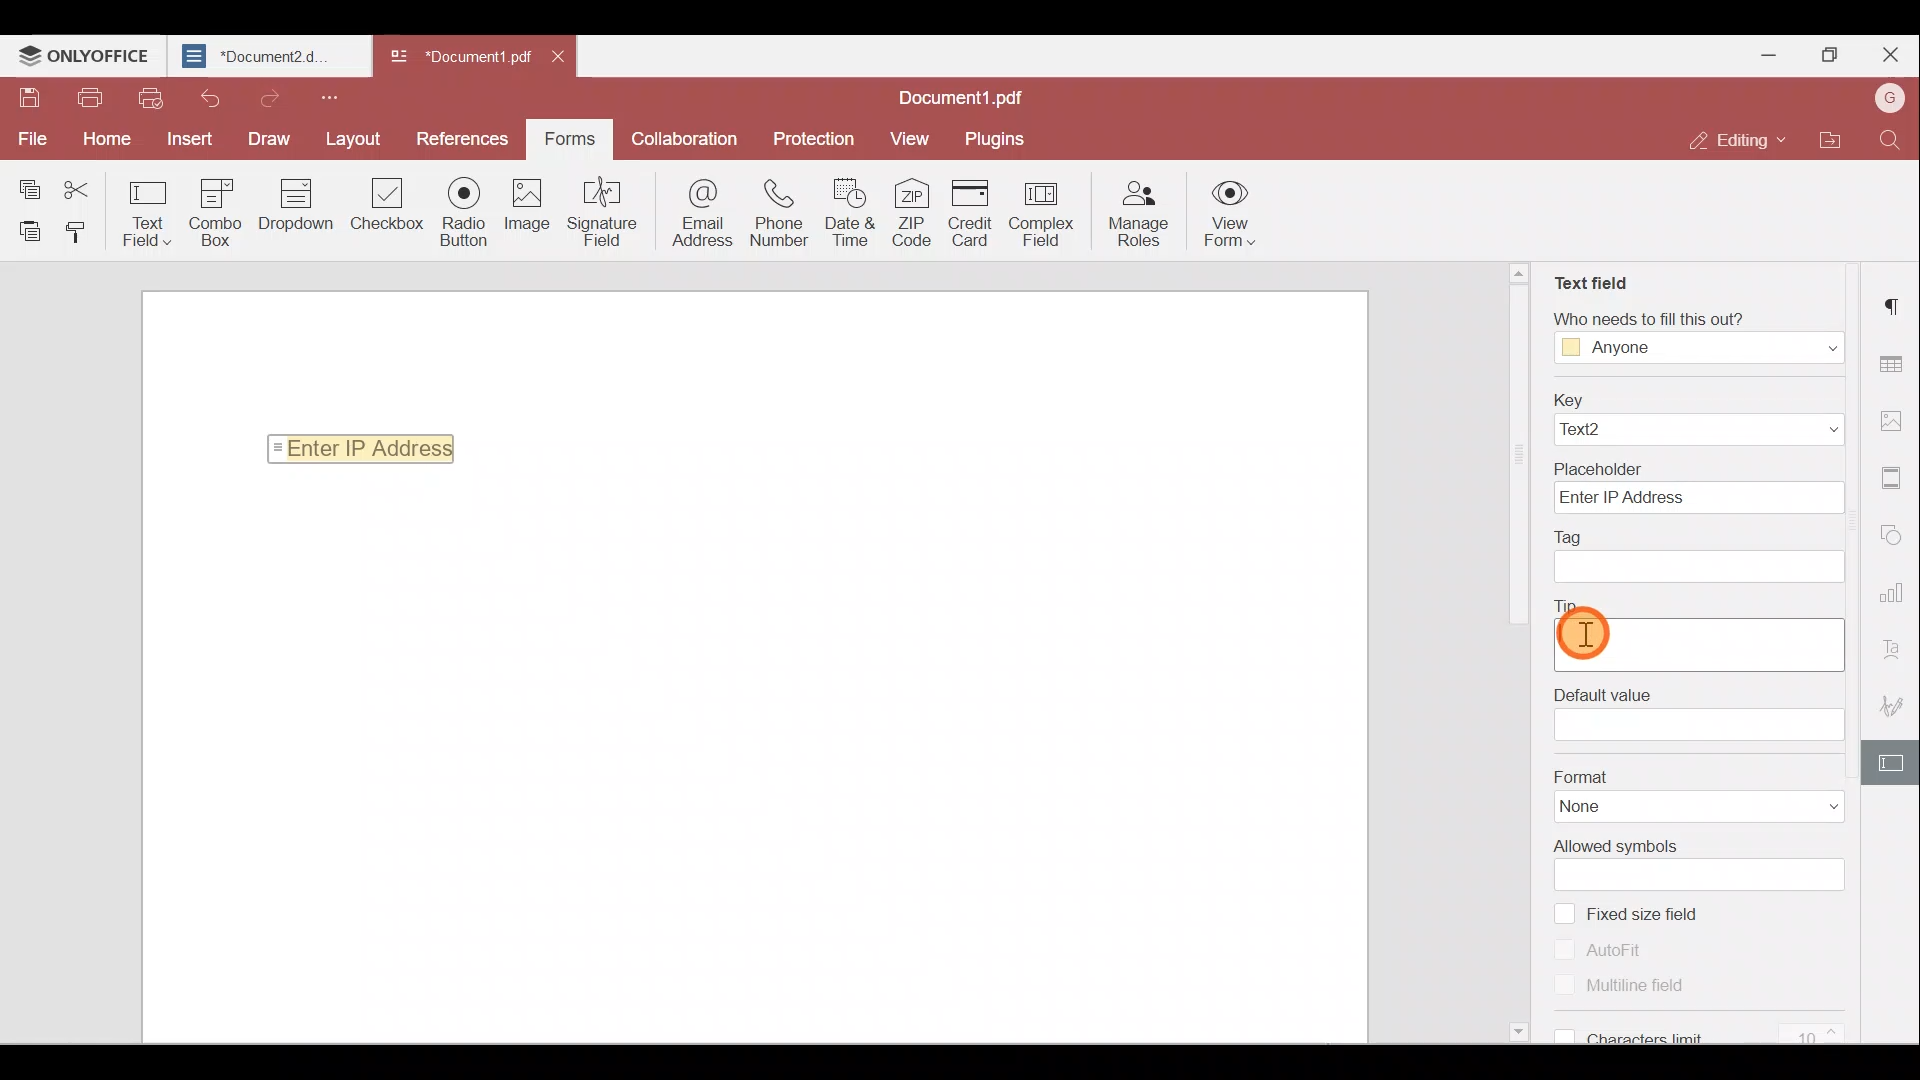 This screenshot has width=1920, height=1080. What do you see at coordinates (911, 138) in the screenshot?
I see `View` at bounding box center [911, 138].